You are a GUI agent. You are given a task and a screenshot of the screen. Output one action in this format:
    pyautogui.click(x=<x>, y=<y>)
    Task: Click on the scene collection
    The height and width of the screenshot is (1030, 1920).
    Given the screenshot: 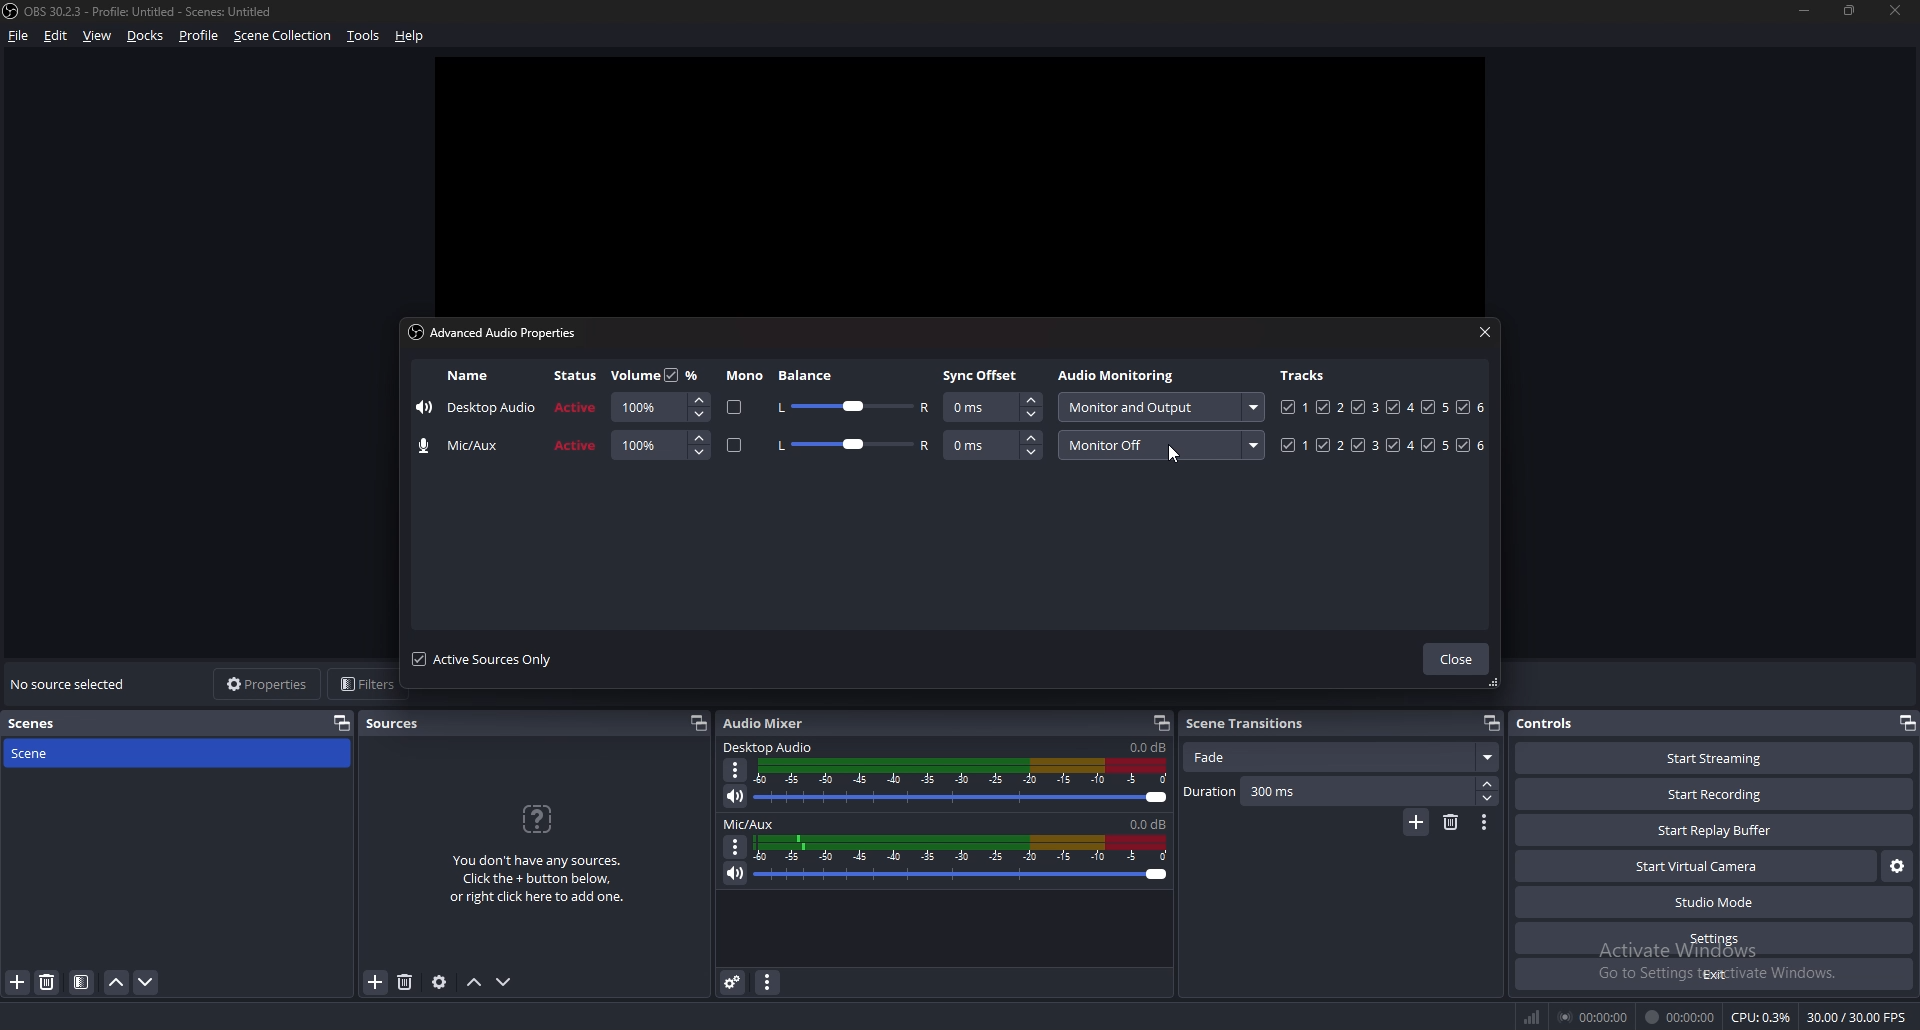 What is the action you would take?
    pyautogui.click(x=282, y=36)
    